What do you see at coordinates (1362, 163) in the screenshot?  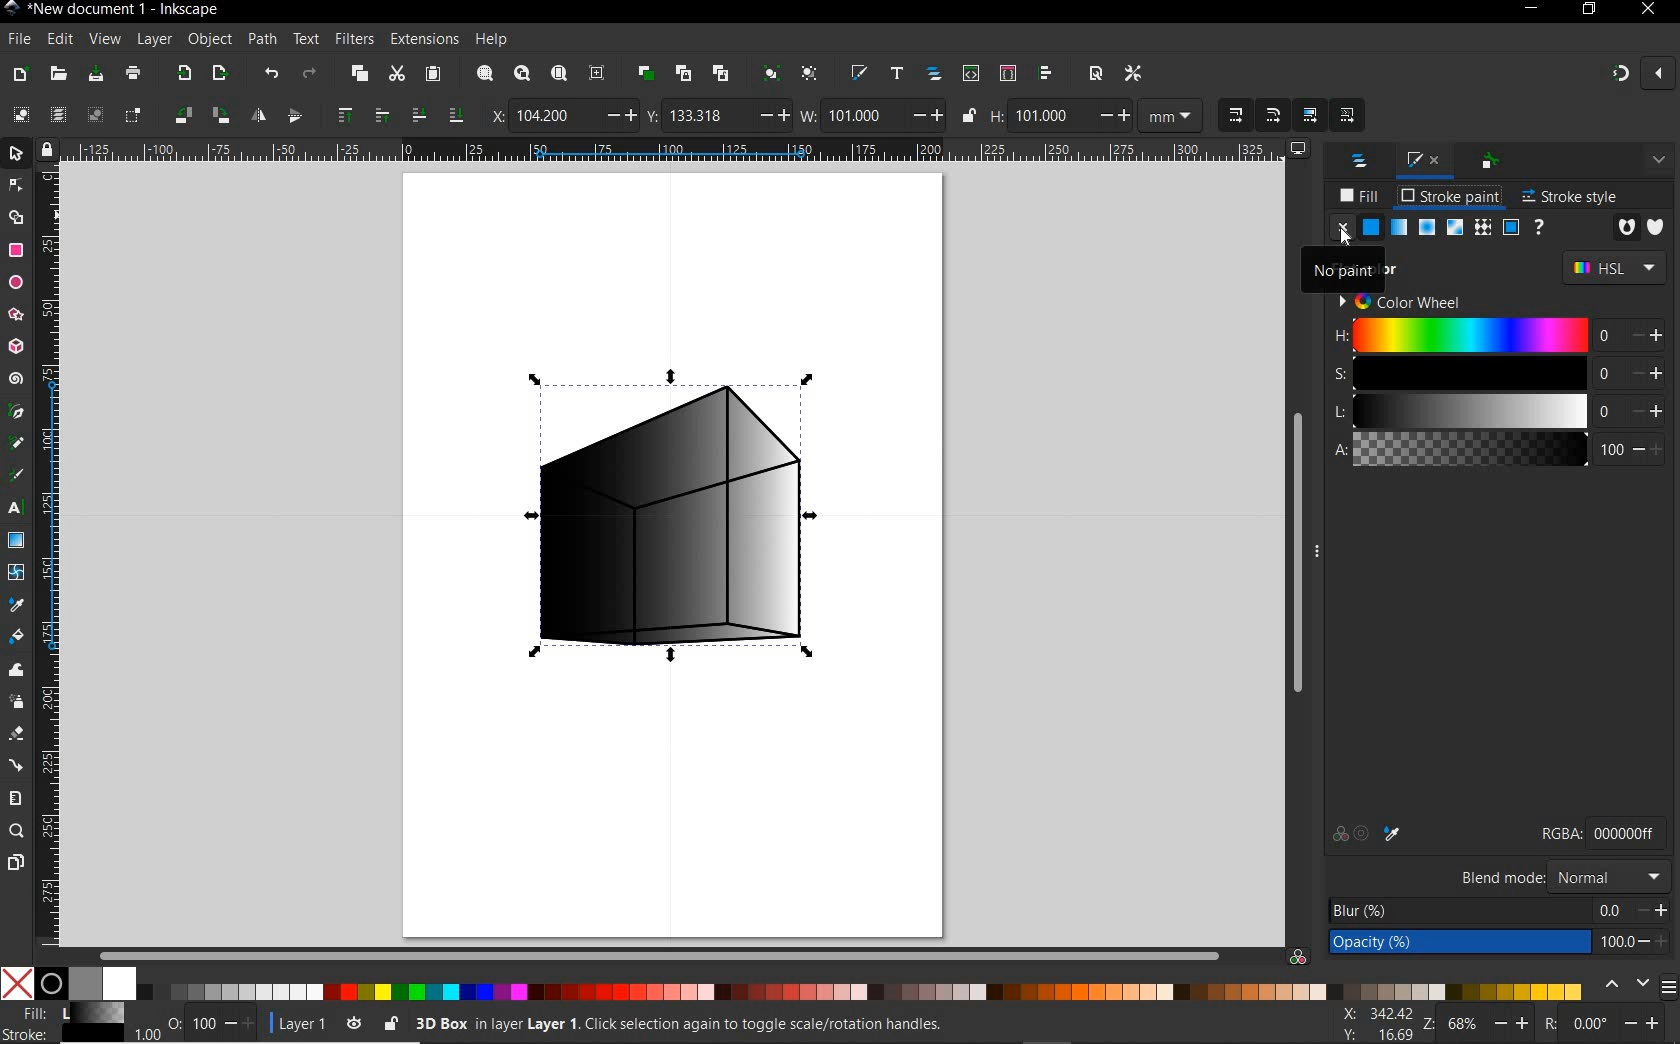 I see `LAYERS AND OBJECTS` at bounding box center [1362, 163].